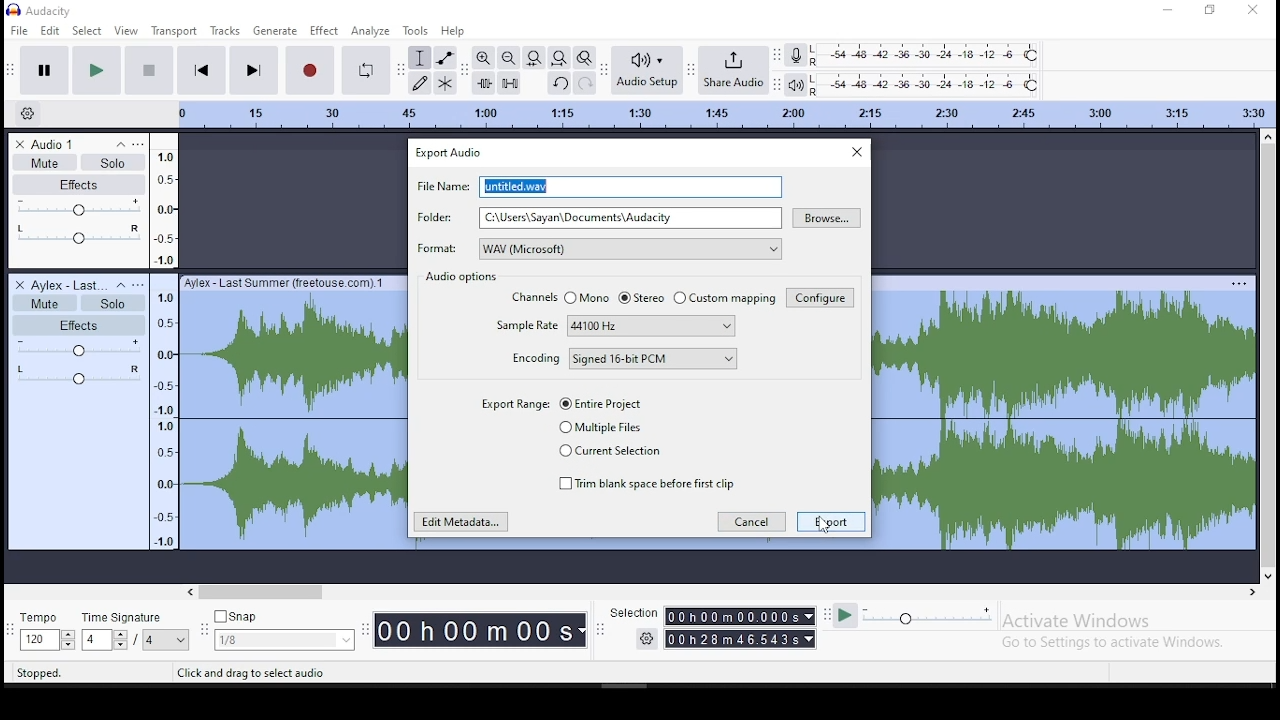  I want to click on scroll bar, so click(1267, 355).